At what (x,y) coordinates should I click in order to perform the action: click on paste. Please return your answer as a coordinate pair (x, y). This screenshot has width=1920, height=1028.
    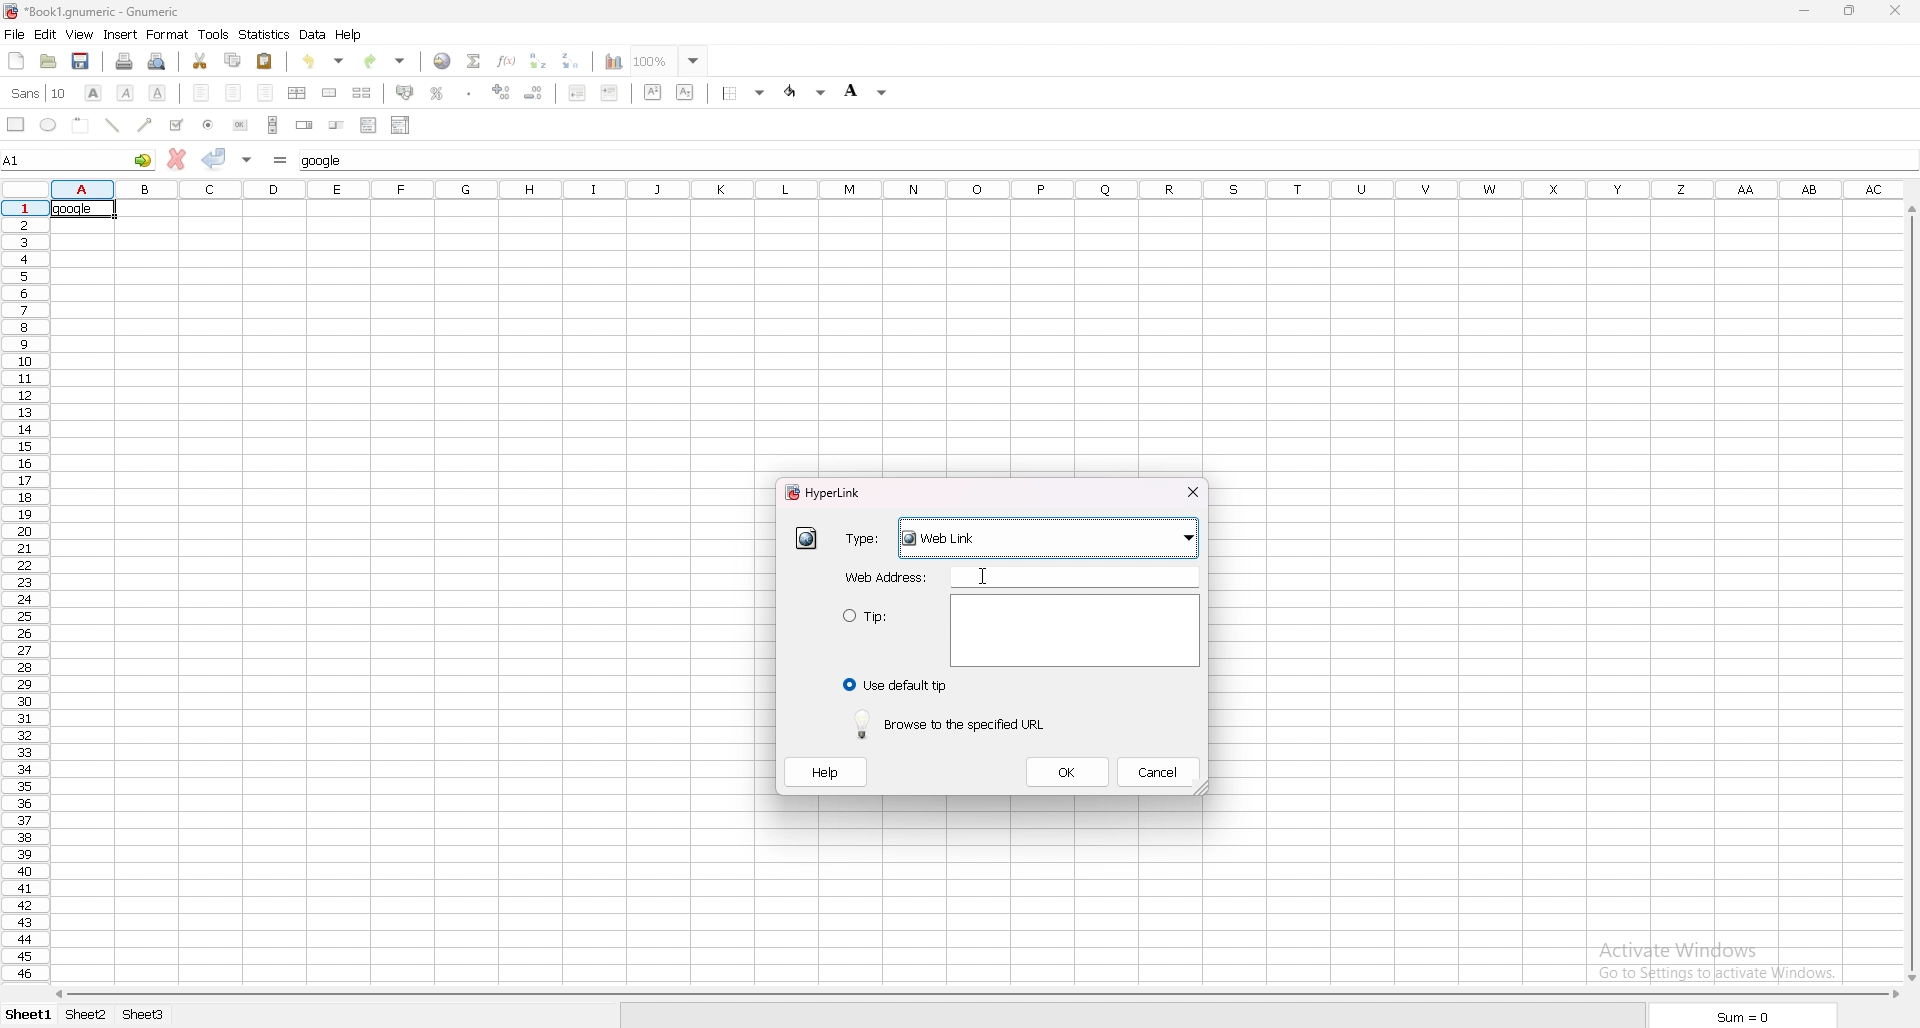
    Looking at the image, I should click on (265, 62).